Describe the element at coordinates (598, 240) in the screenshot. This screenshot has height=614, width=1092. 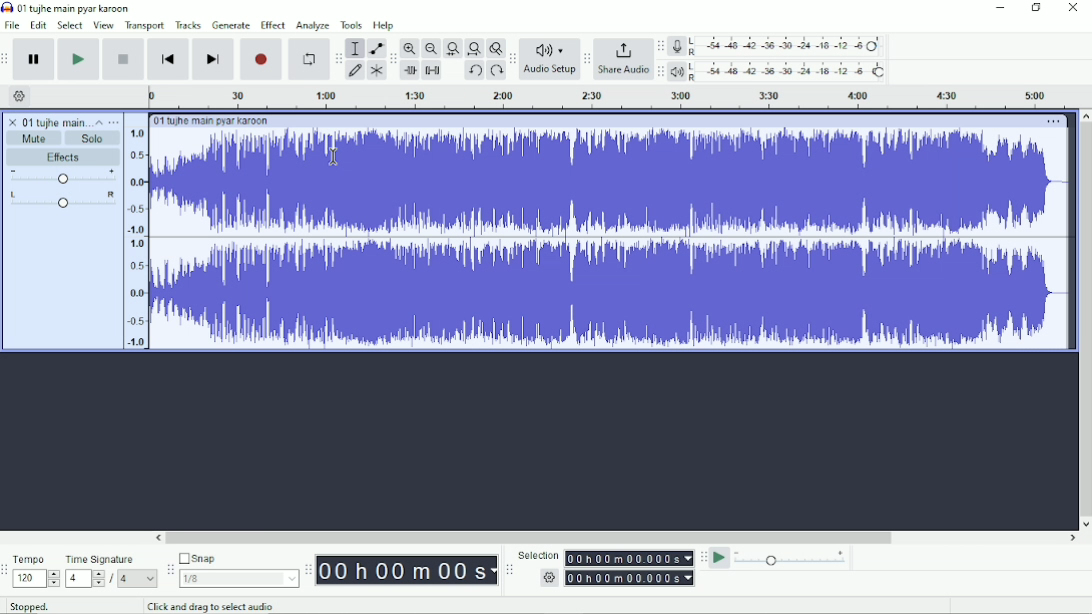
I see `Audio` at that location.